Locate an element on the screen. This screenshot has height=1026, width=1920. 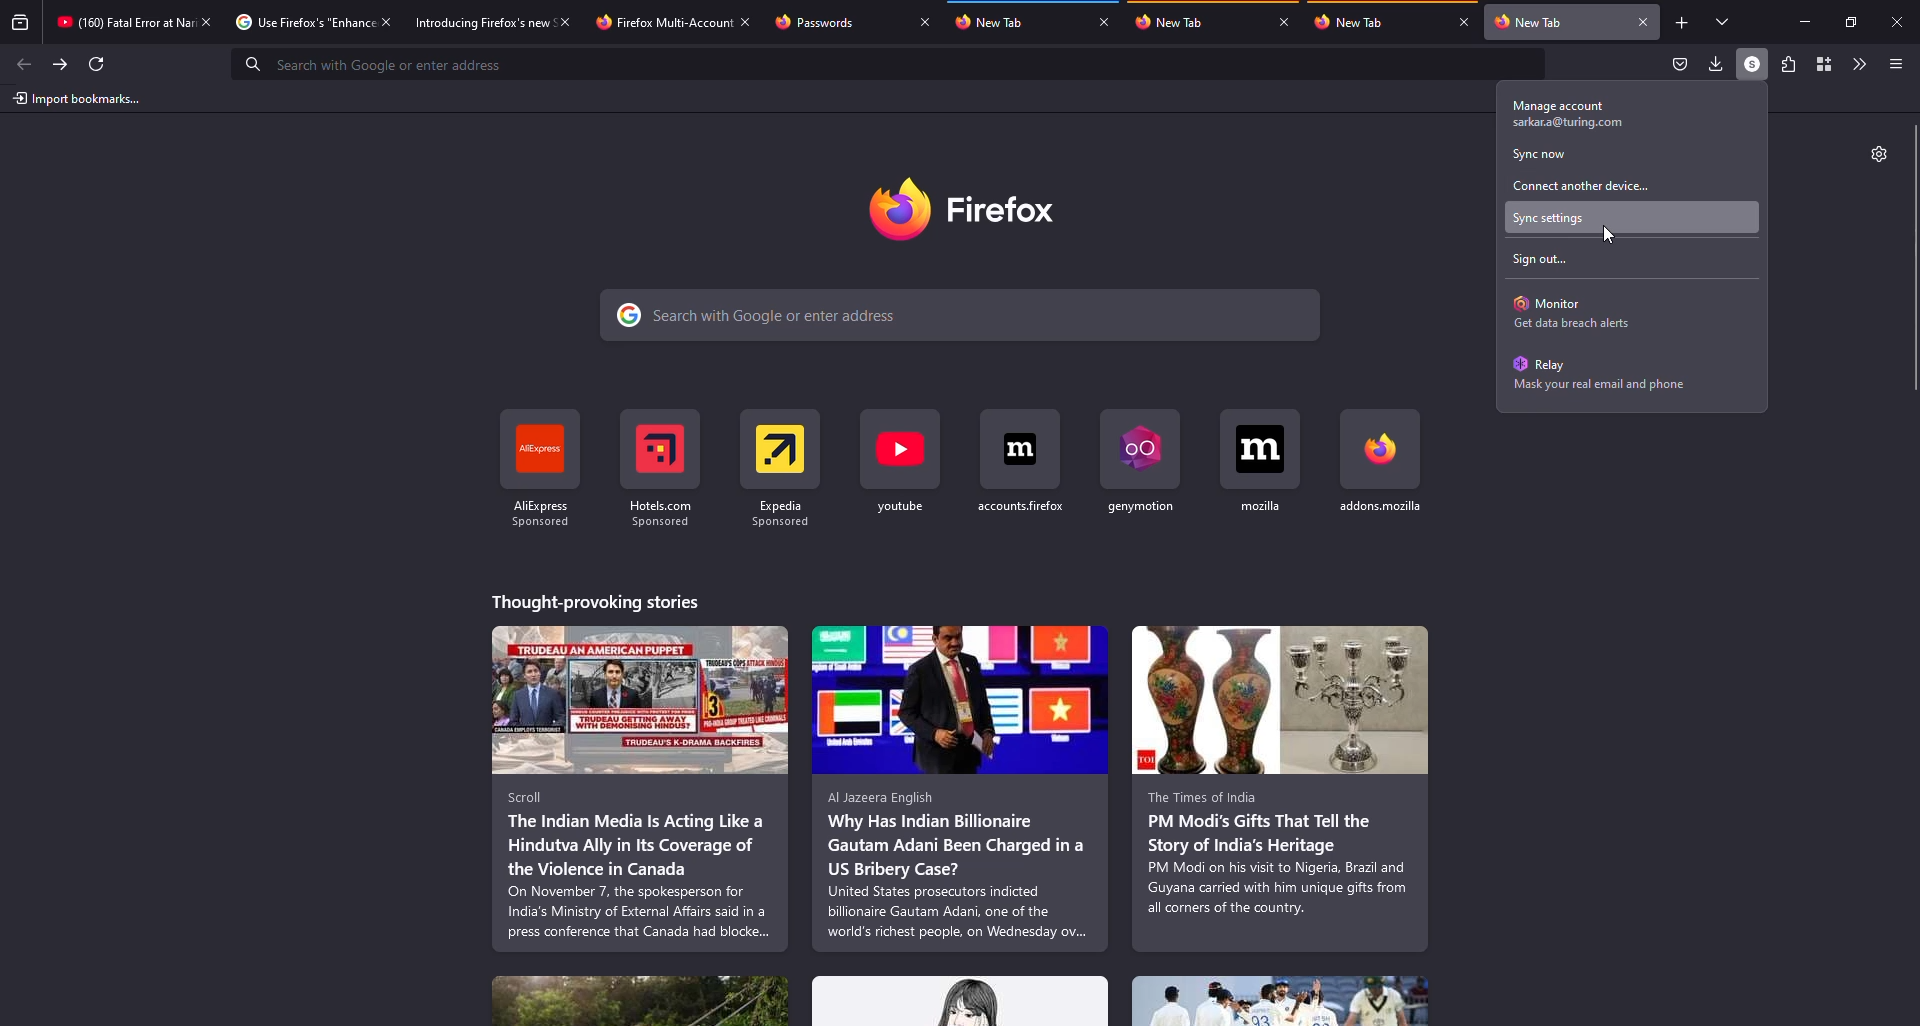
sign out is located at coordinates (1633, 259).